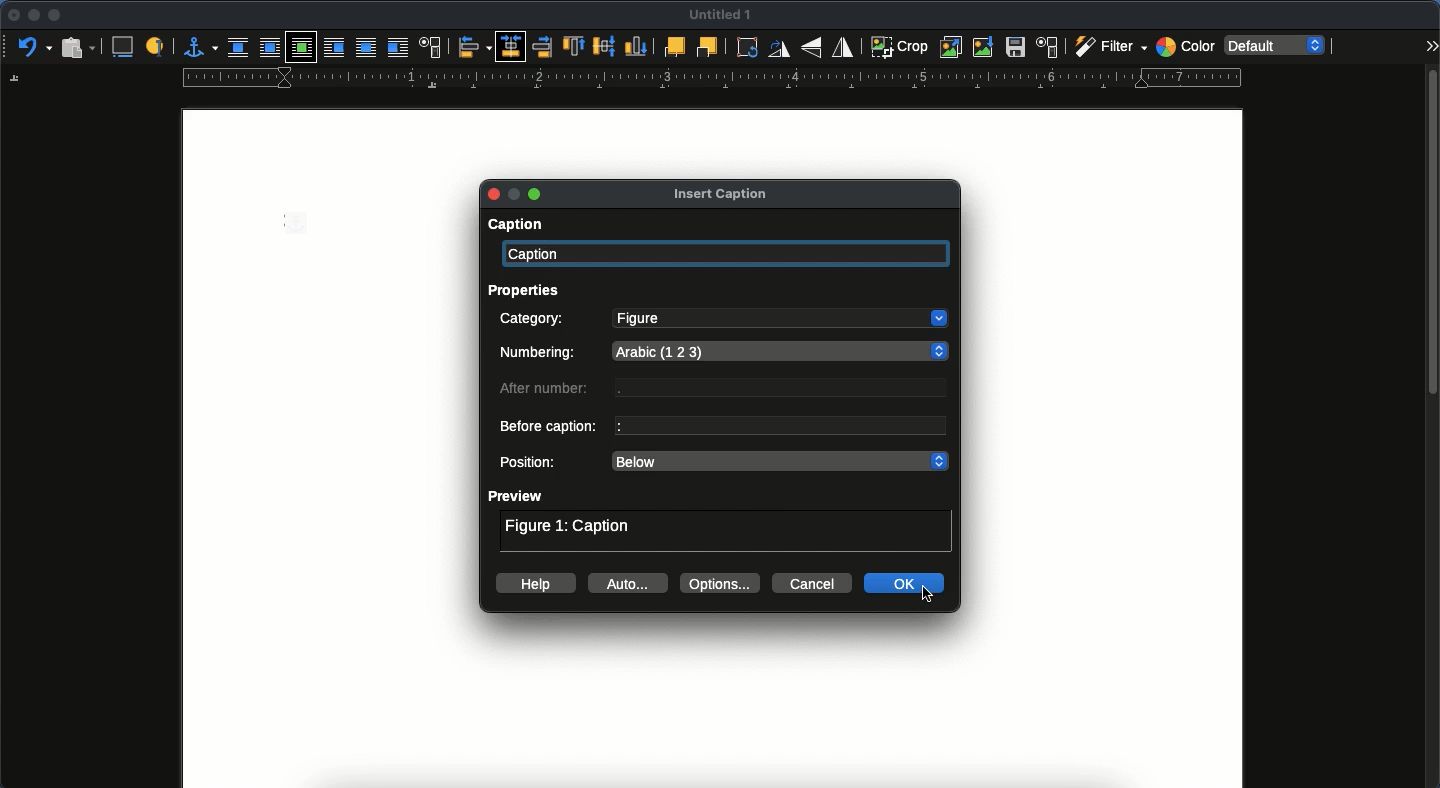 This screenshot has height=788, width=1440. I want to click on minimize, so click(518, 194).